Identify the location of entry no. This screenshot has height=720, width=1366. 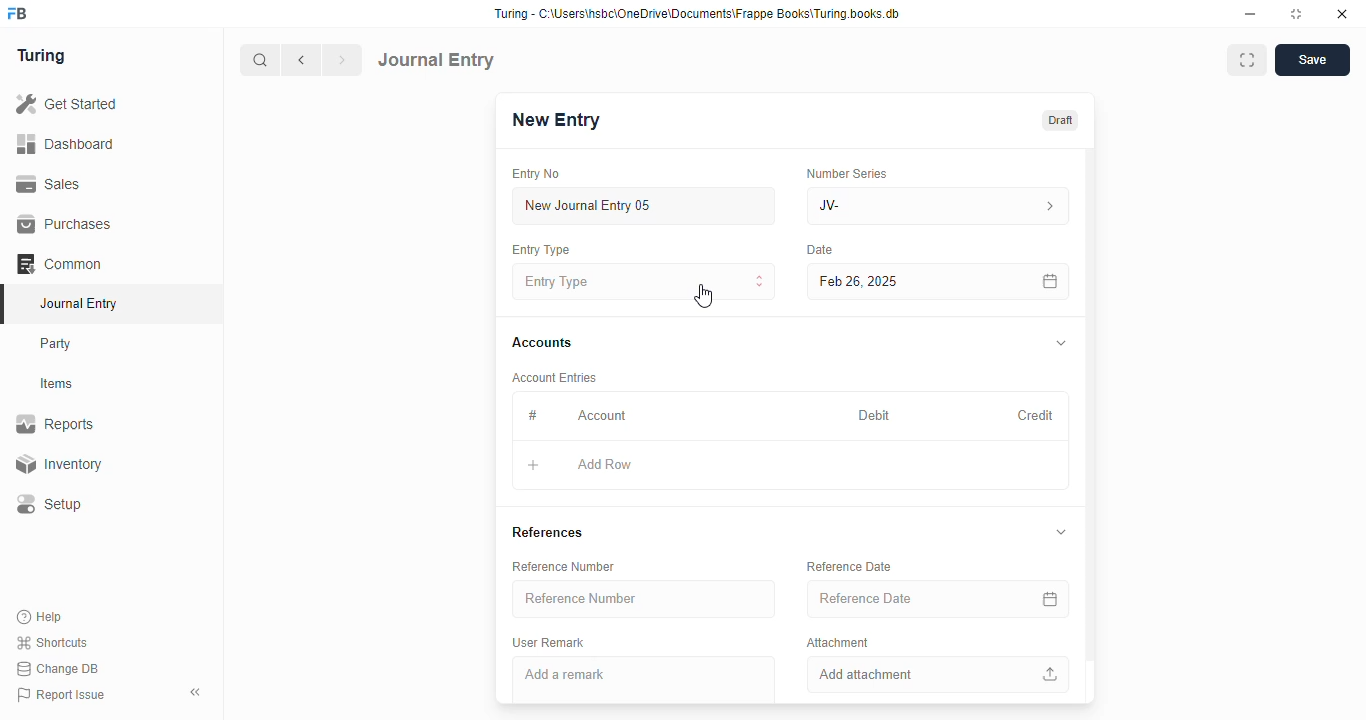
(537, 174).